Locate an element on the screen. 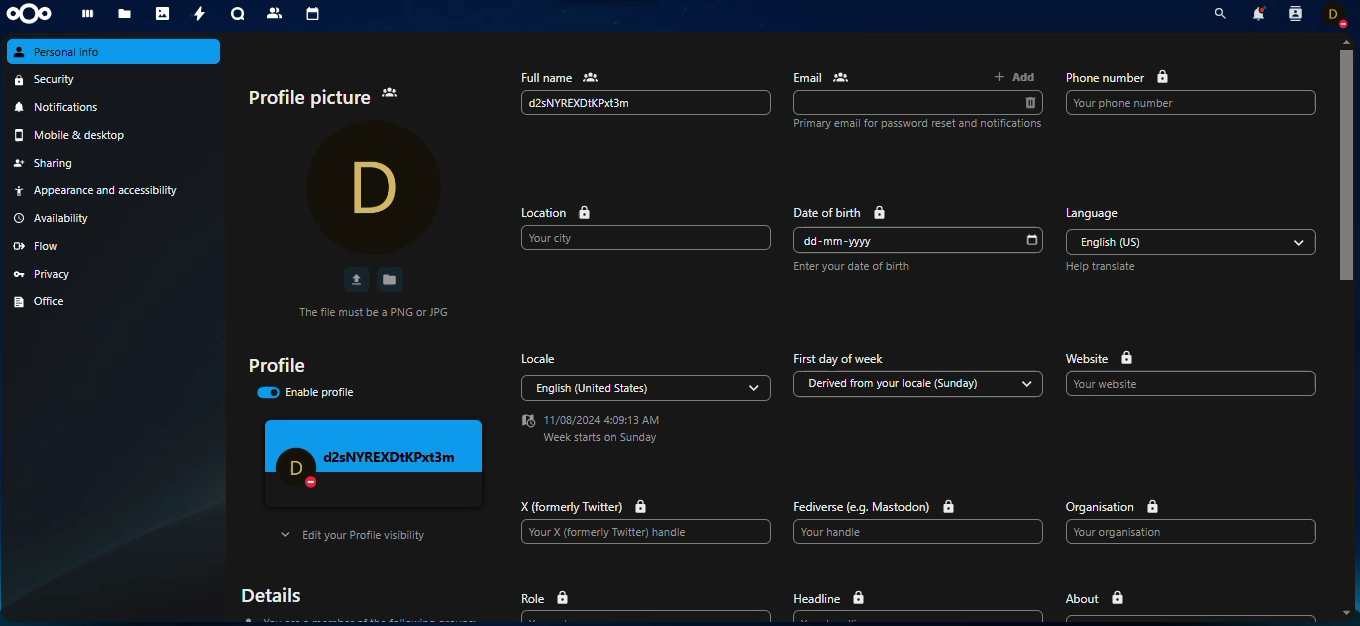  details is located at coordinates (276, 594).